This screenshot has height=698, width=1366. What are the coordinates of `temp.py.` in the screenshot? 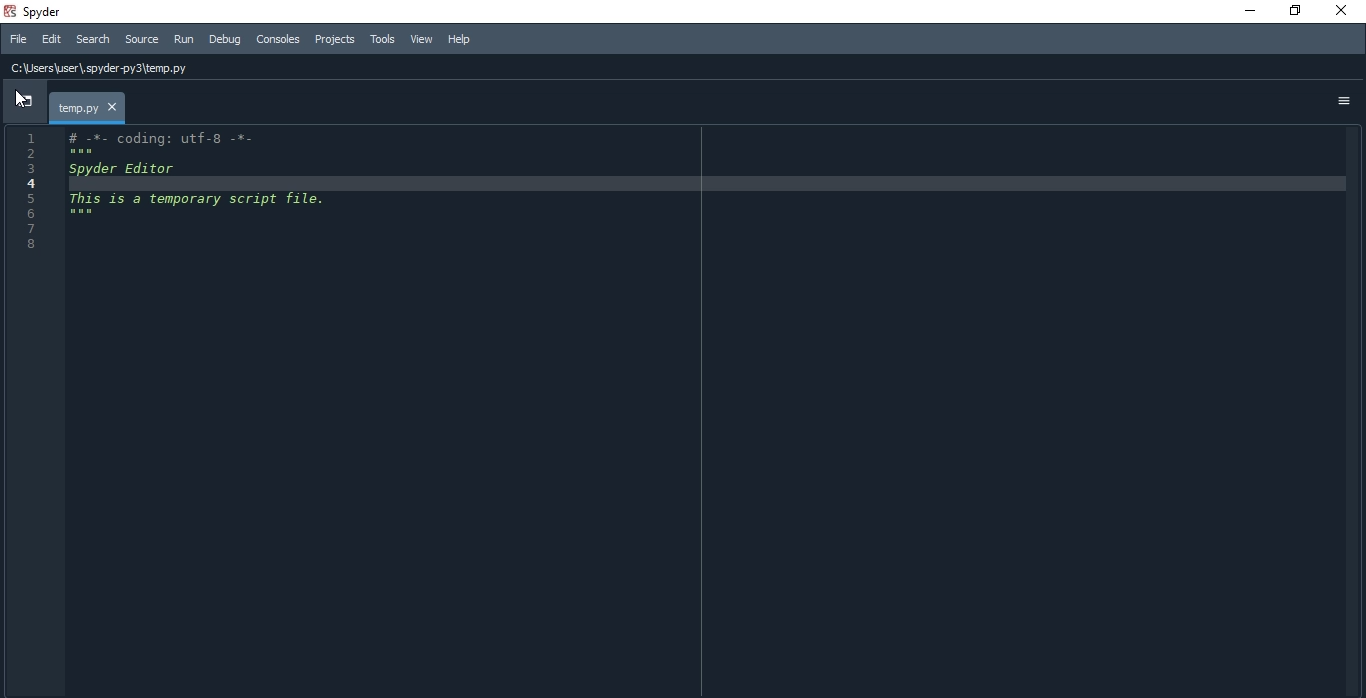 It's located at (91, 109).